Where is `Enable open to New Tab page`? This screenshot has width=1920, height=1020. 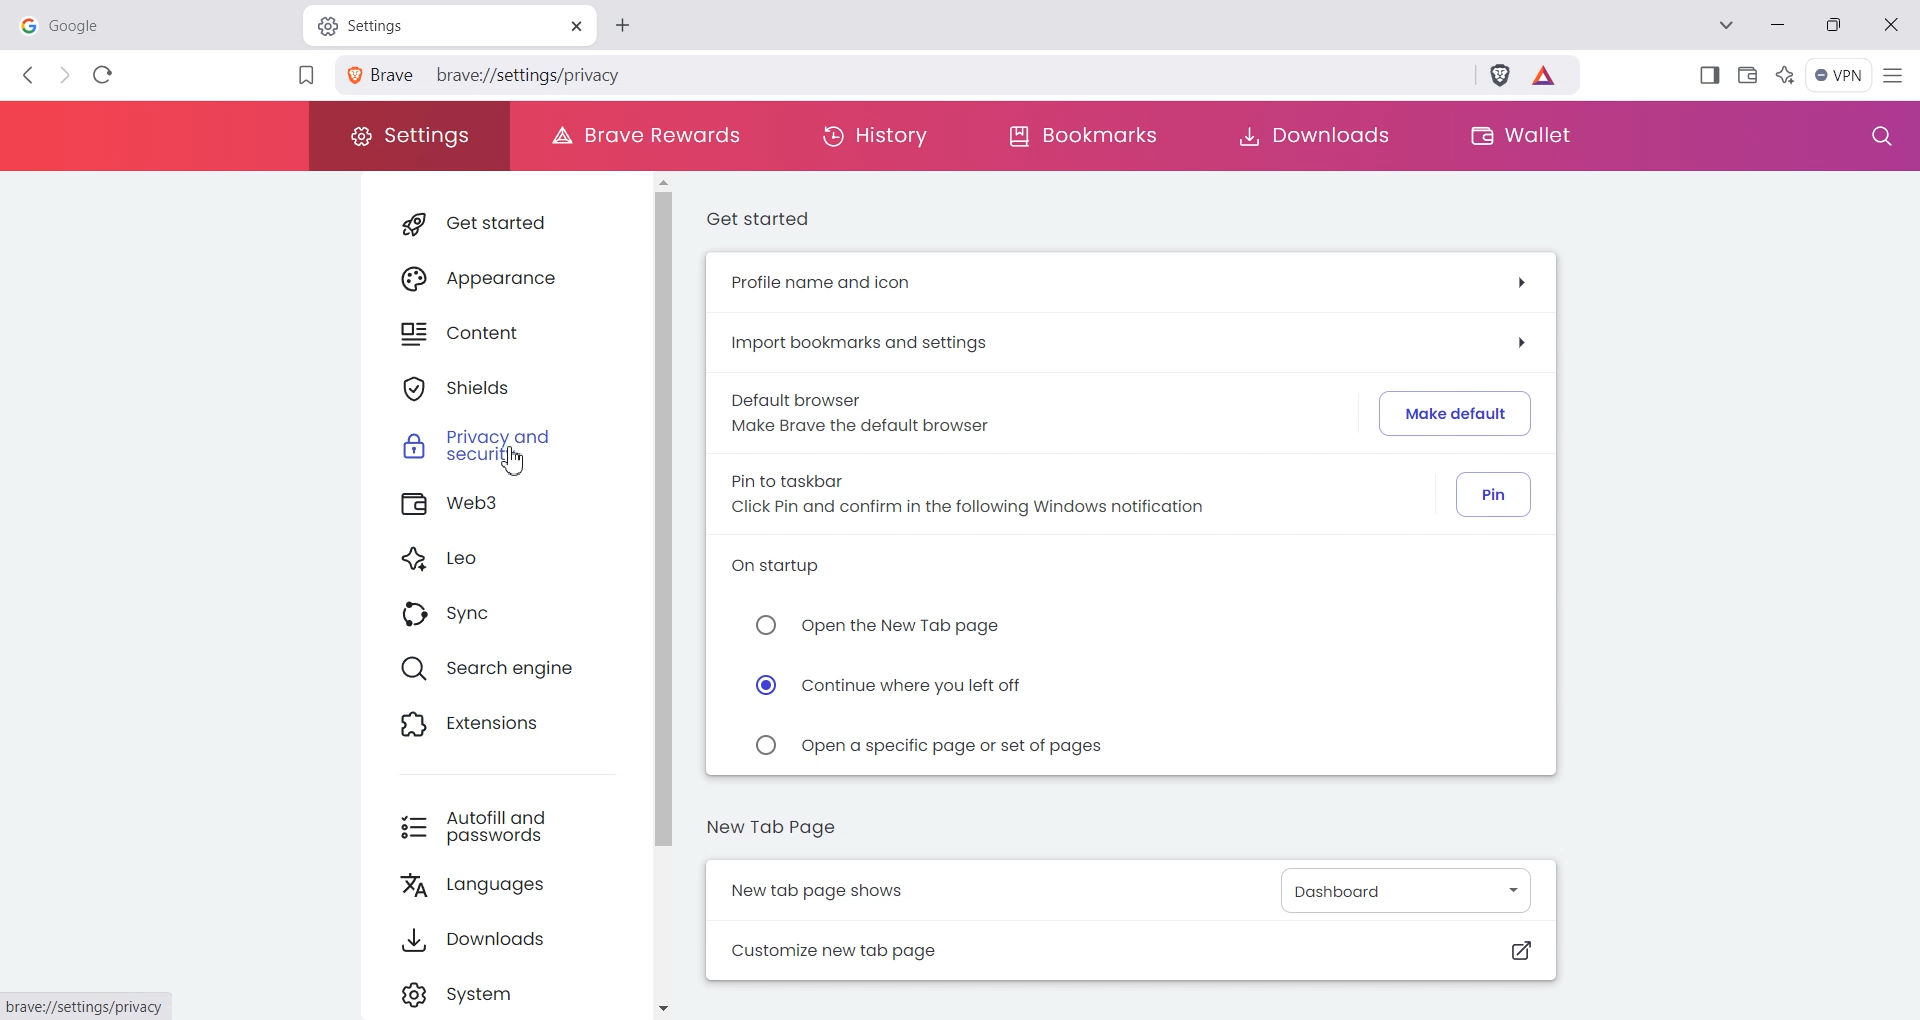 Enable open to New Tab page is located at coordinates (896, 626).